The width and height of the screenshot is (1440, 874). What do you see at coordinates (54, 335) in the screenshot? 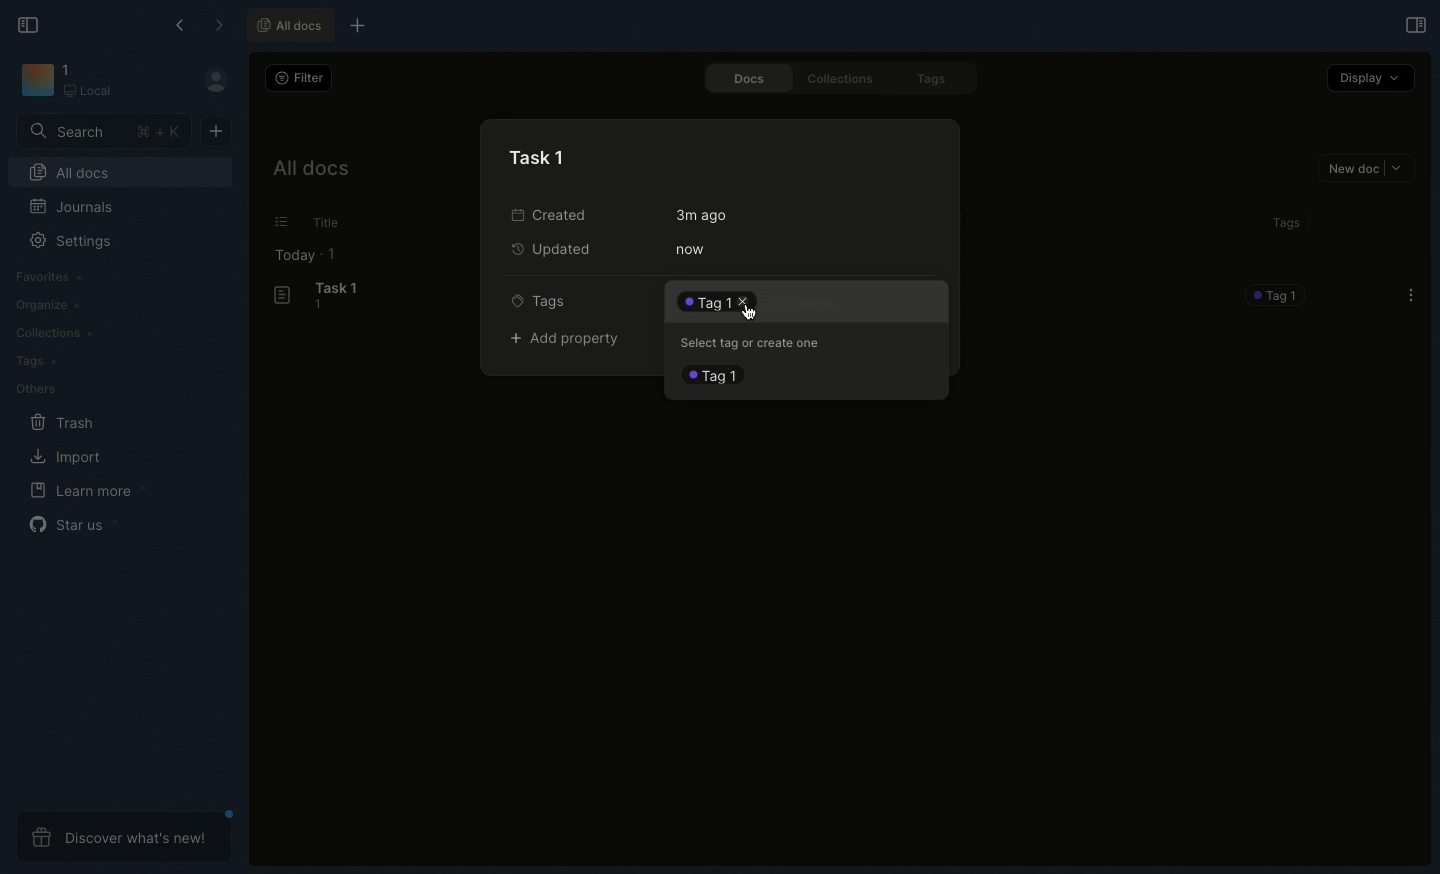
I see `Collections` at bounding box center [54, 335].